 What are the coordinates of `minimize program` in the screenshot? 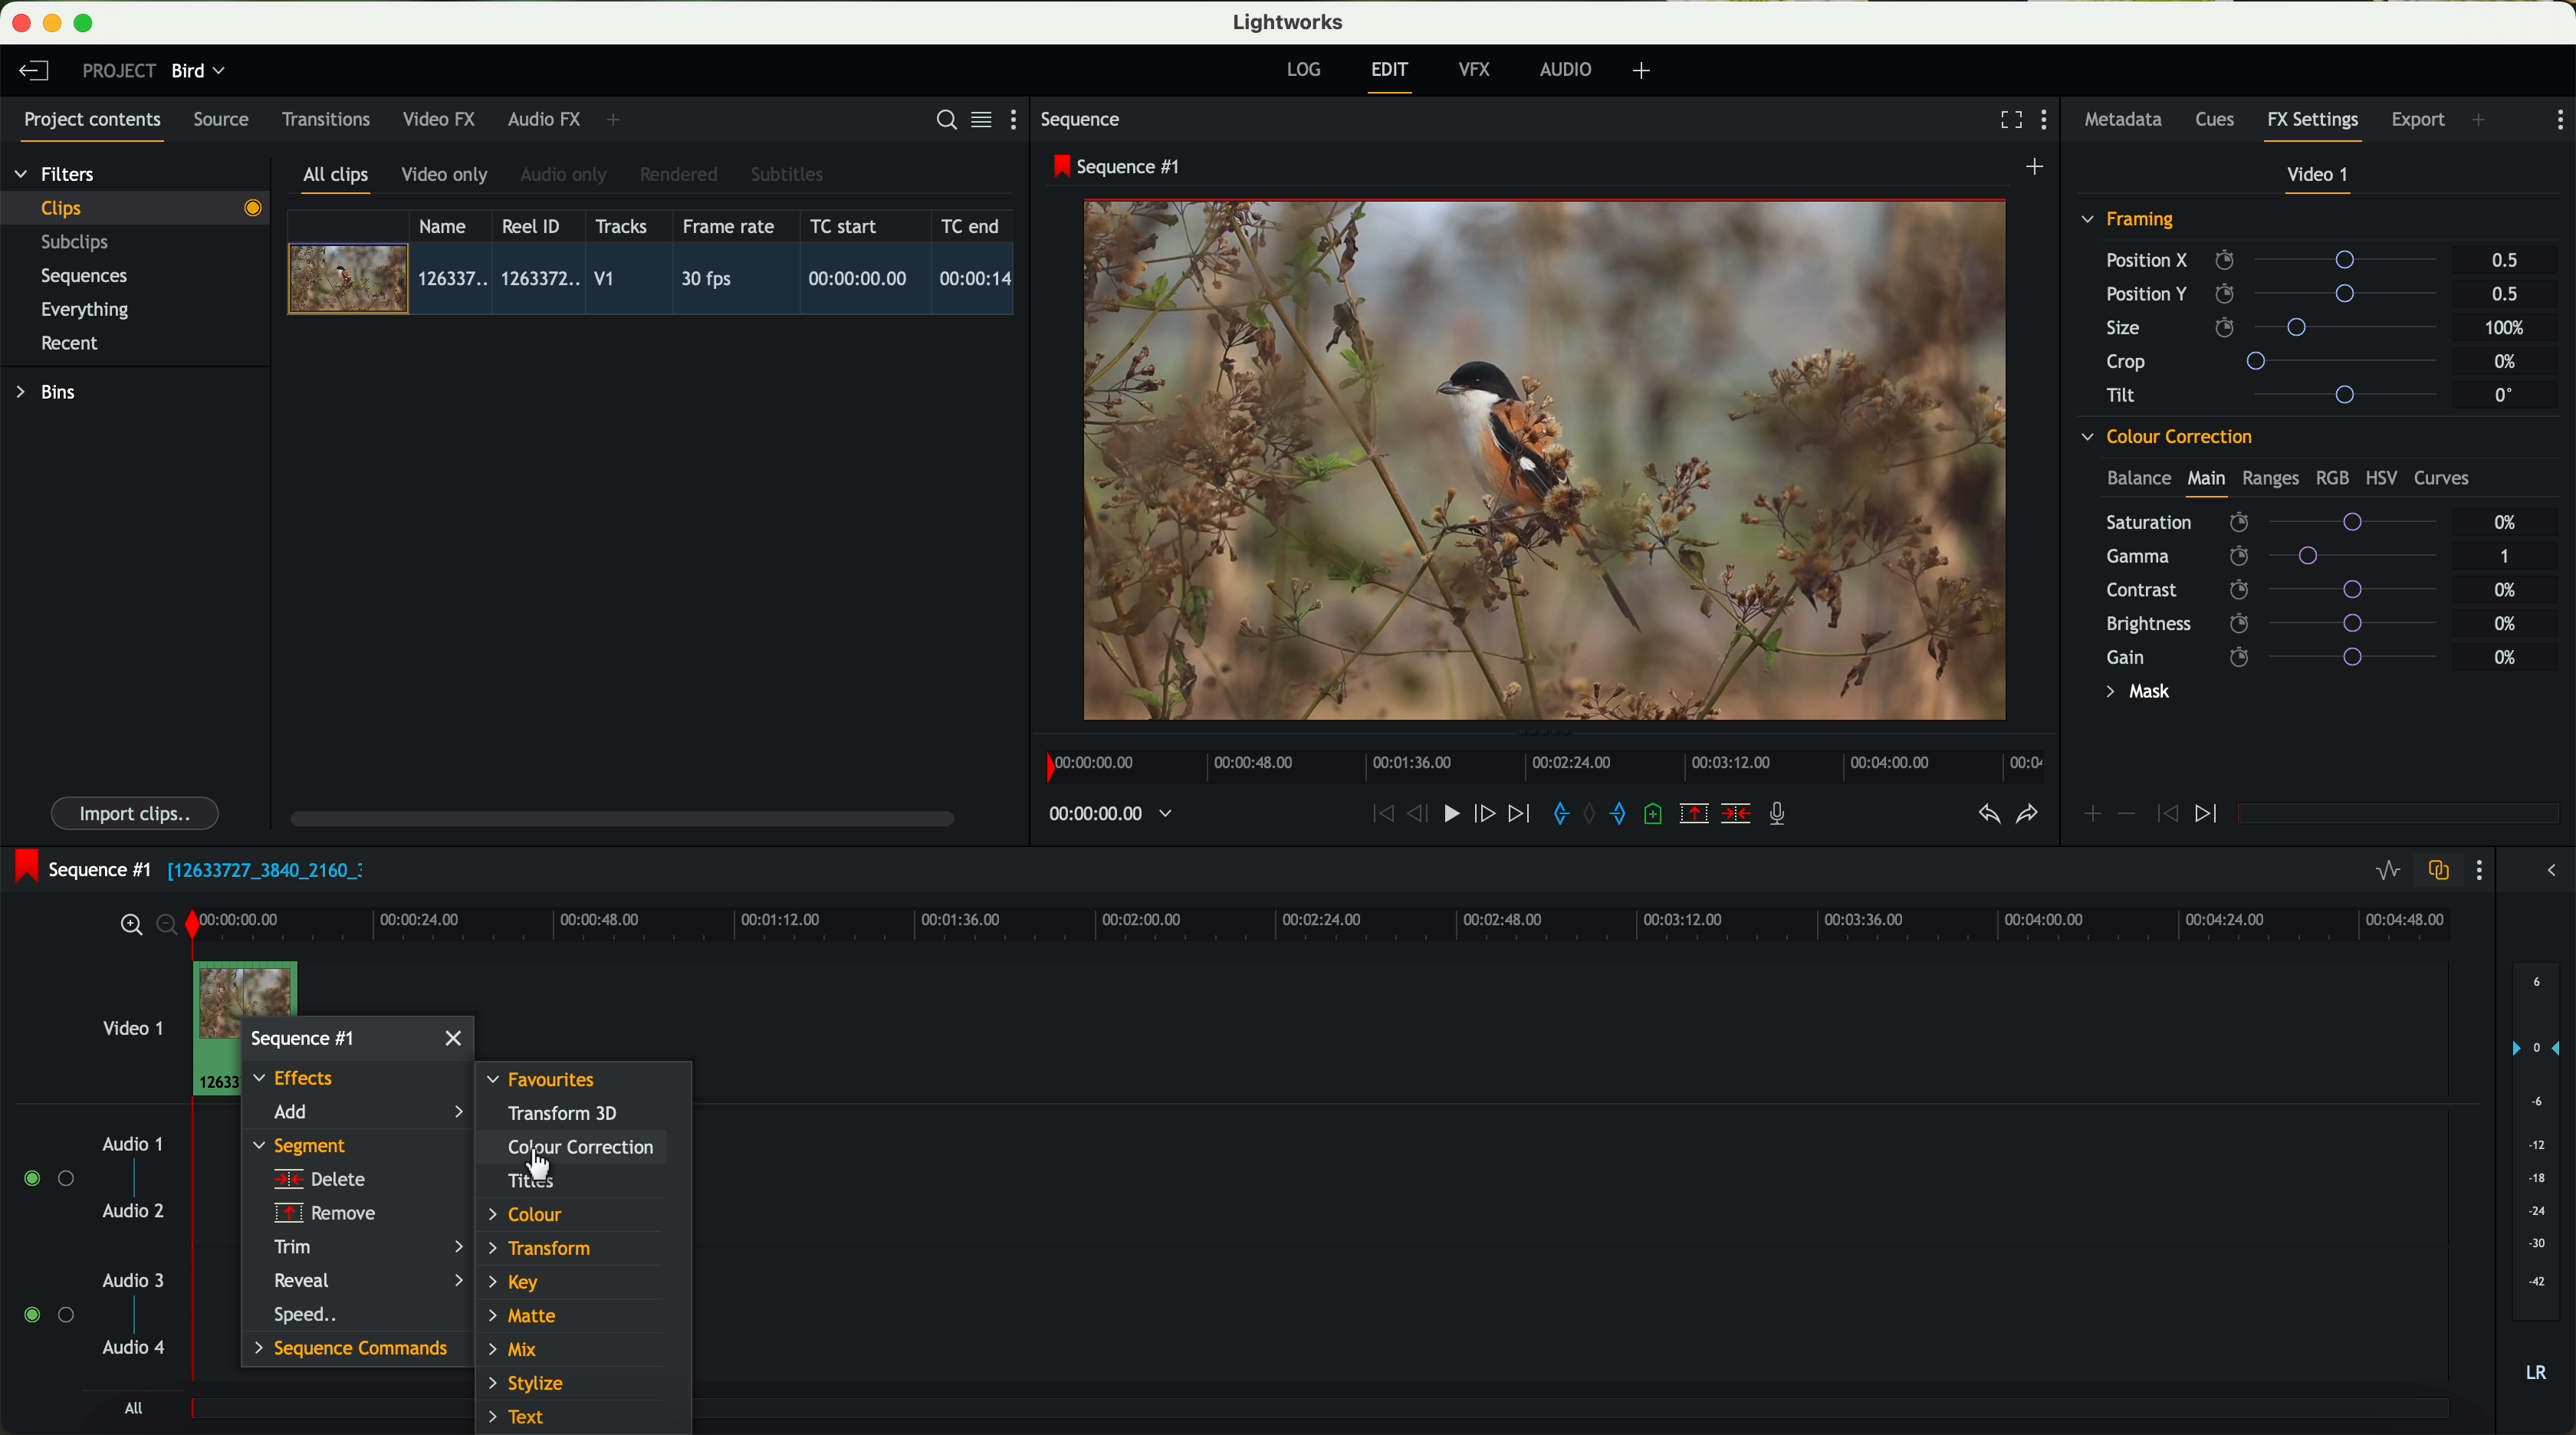 It's located at (56, 24).